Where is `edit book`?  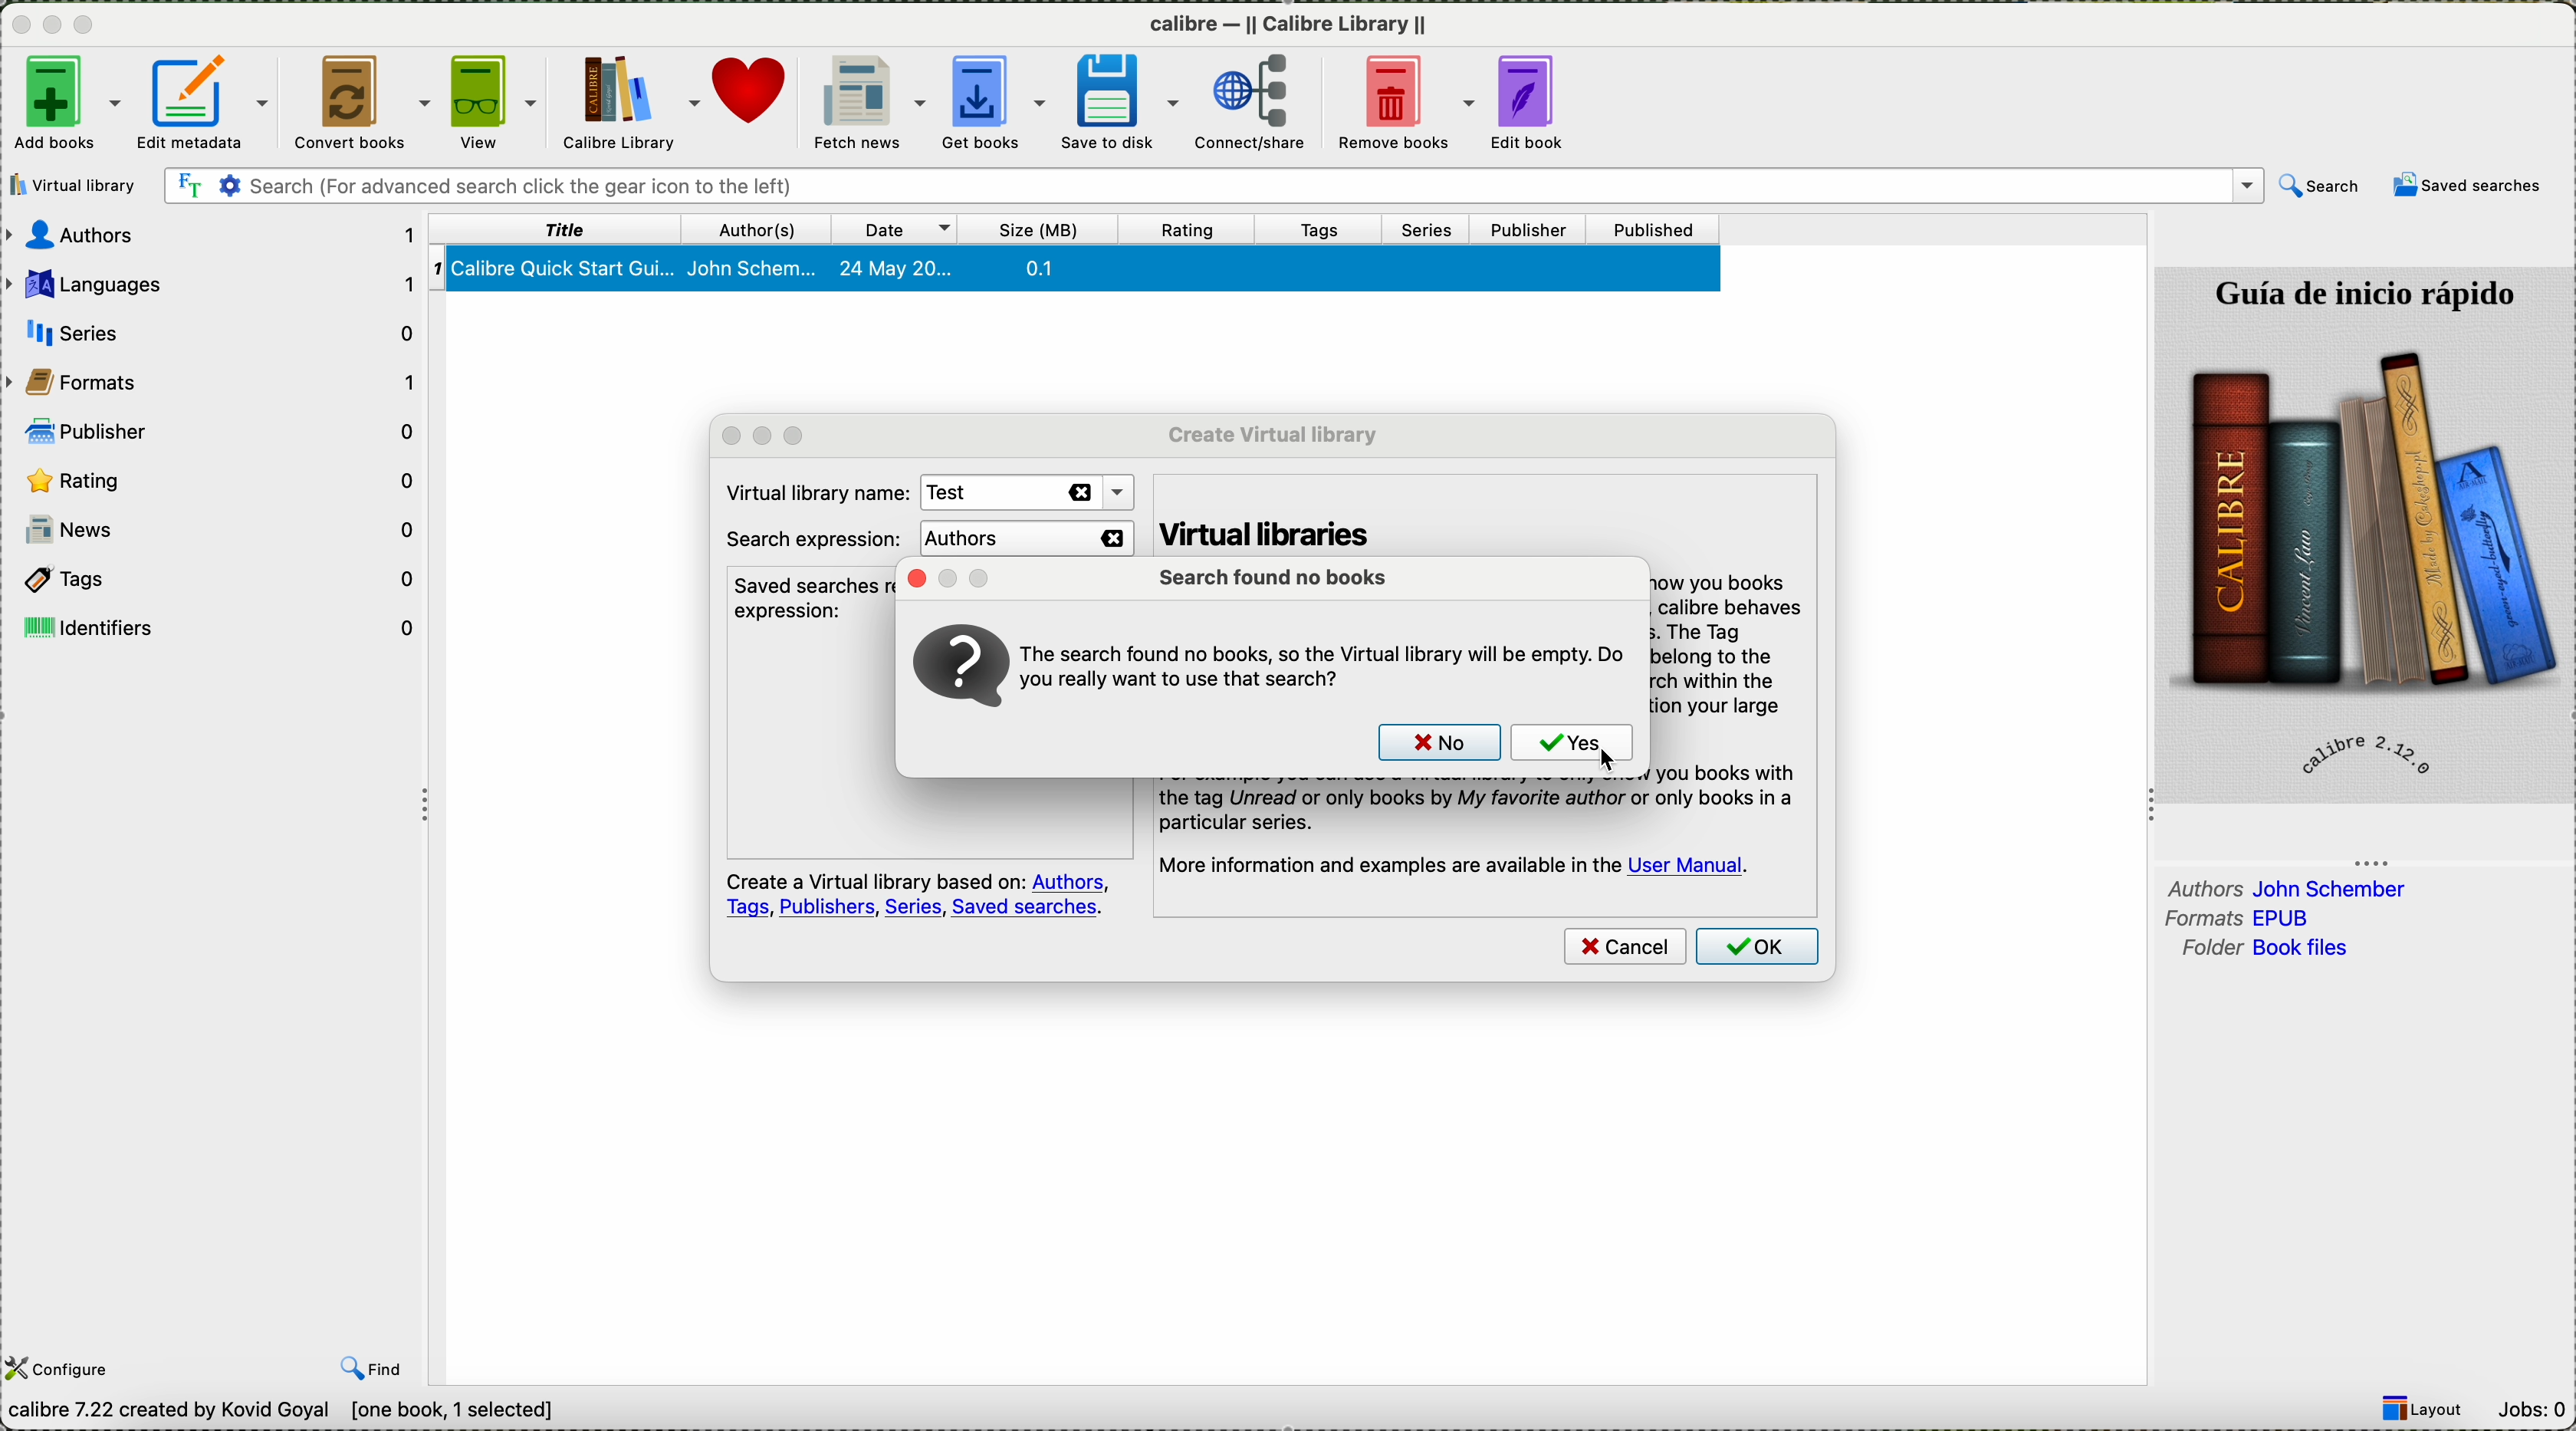
edit book is located at coordinates (1536, 103).